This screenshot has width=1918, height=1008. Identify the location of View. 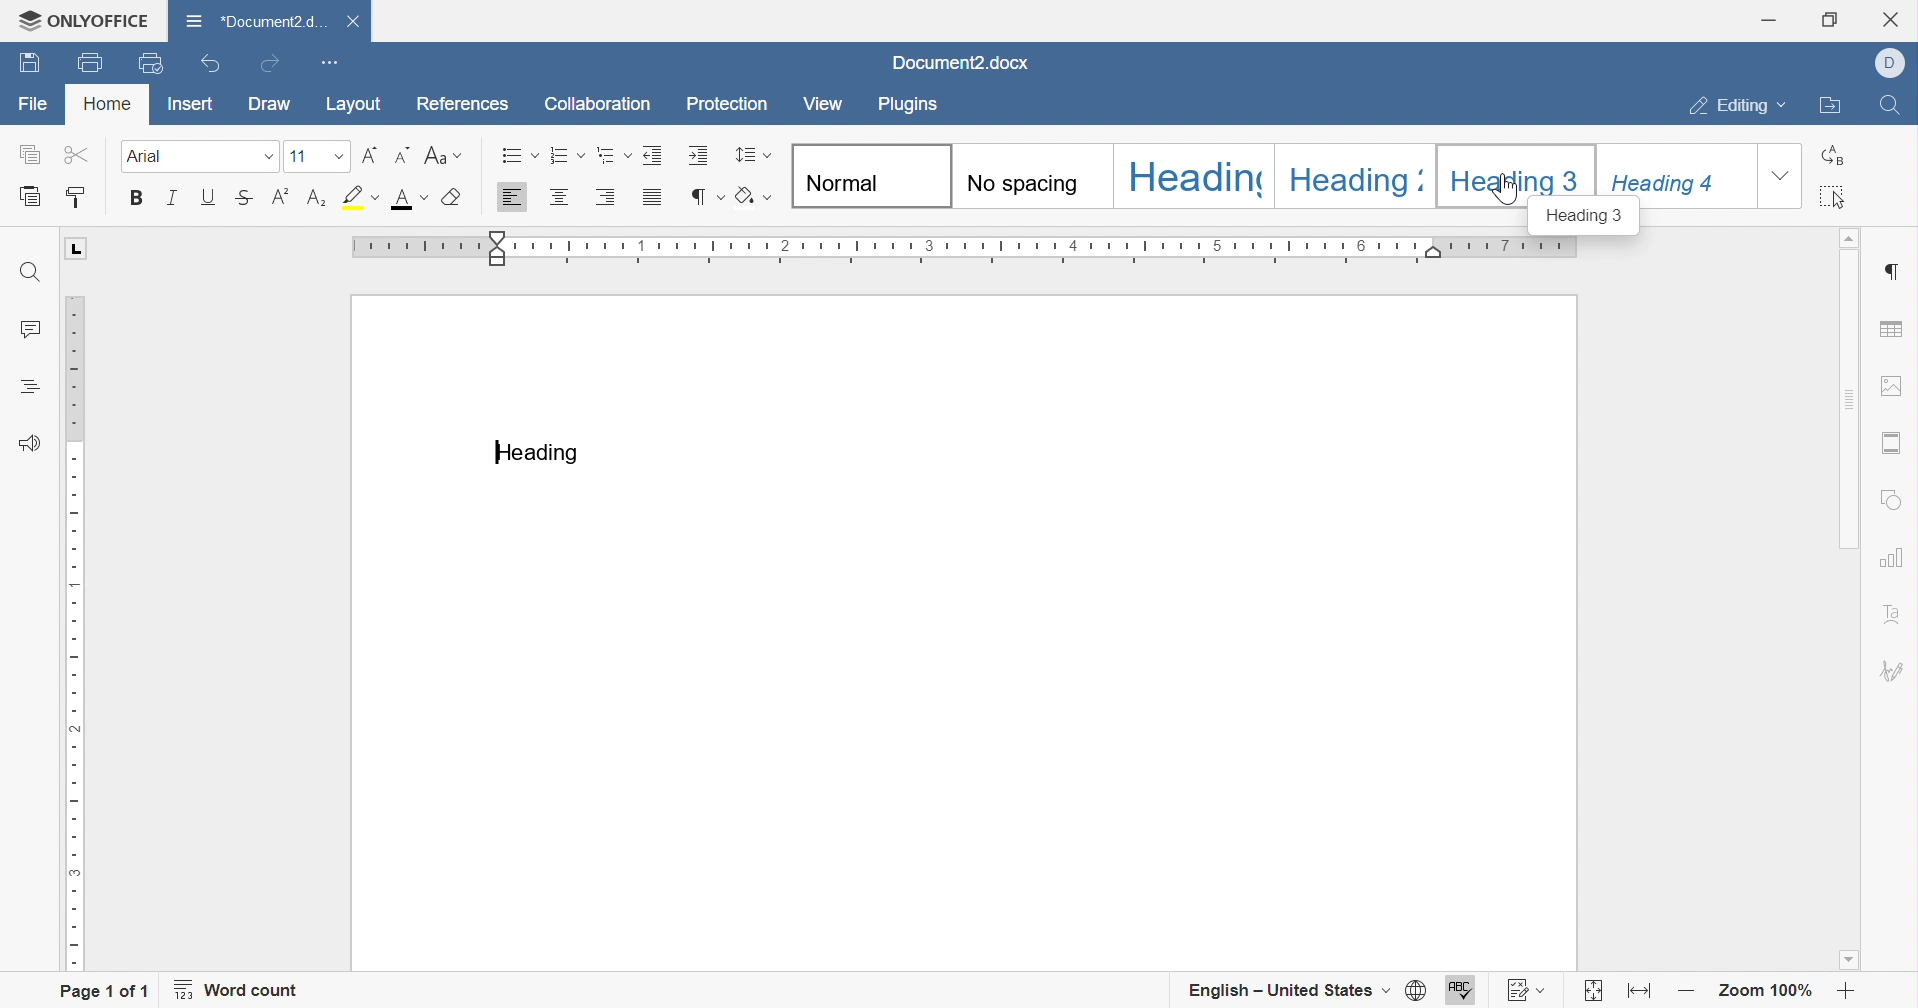
(827, 101).